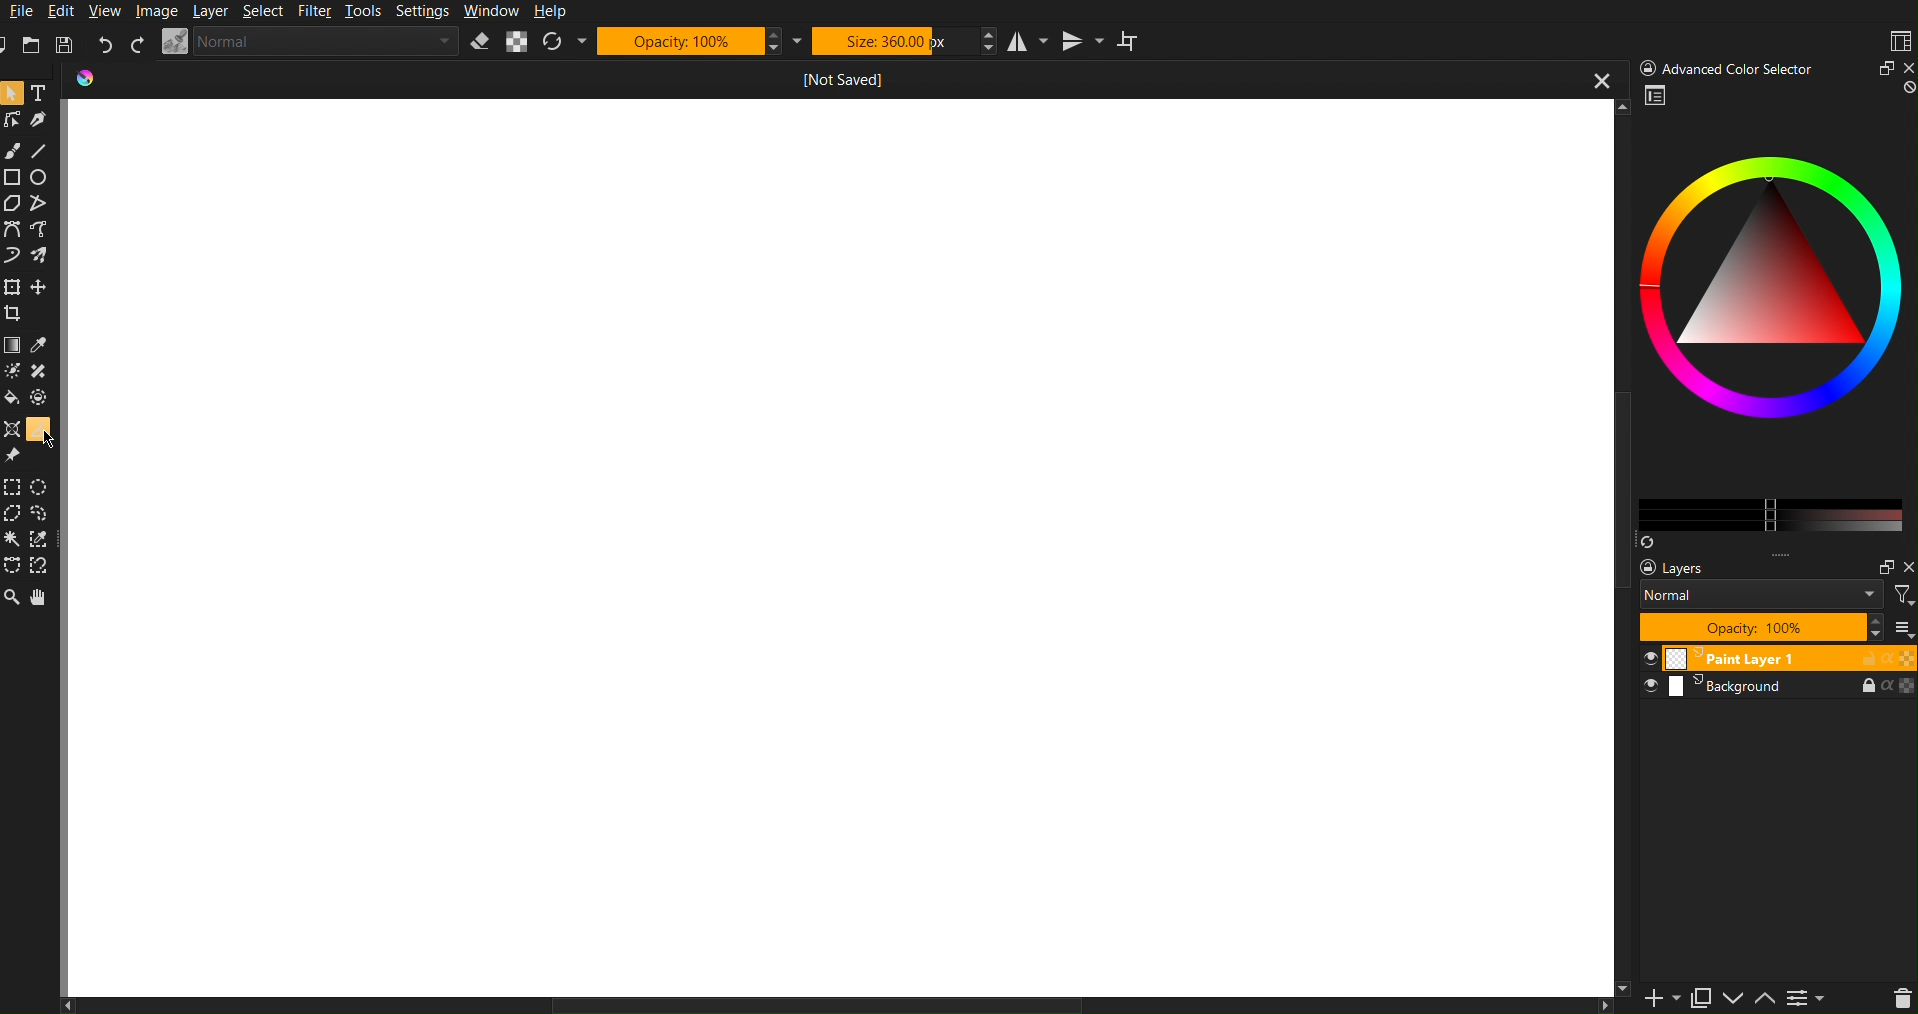 This screenshot has width=1918, height=1014. What do you see at coordinates (44, 205) in the screenshot?
I see `Straight Line` at bounding box center [44, 205].